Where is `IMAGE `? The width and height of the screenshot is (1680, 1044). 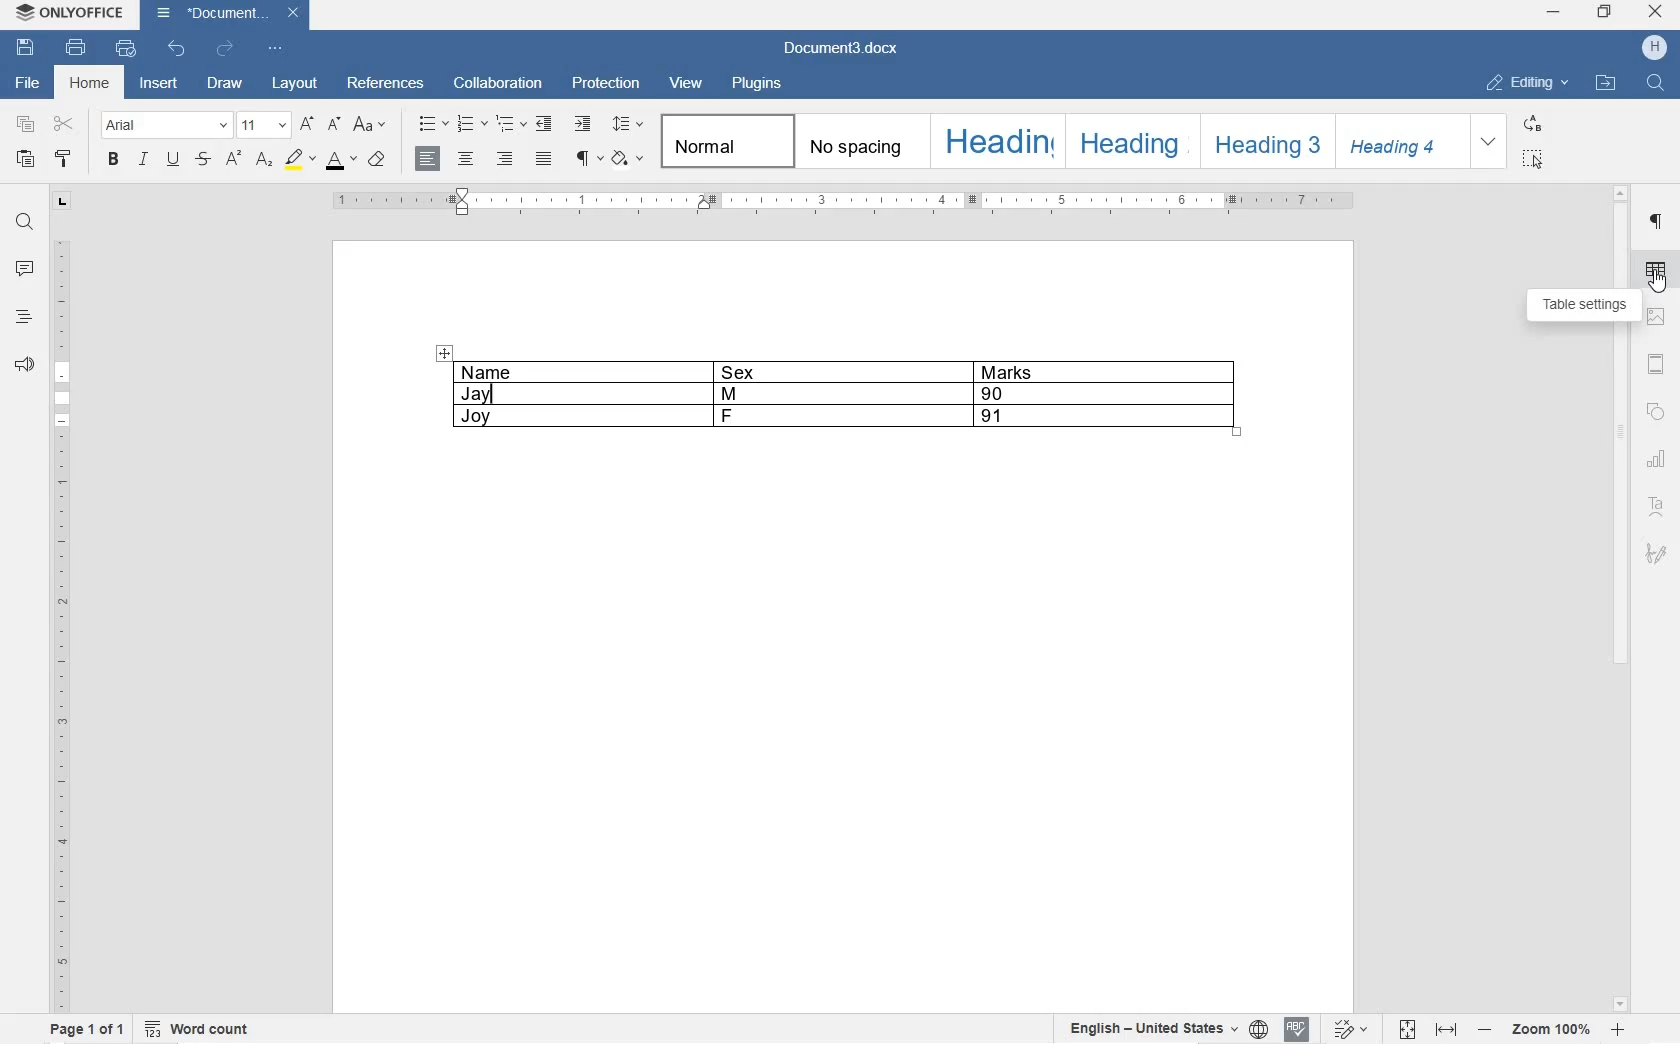
IMAGE  is located at coordinates (1654, 318).